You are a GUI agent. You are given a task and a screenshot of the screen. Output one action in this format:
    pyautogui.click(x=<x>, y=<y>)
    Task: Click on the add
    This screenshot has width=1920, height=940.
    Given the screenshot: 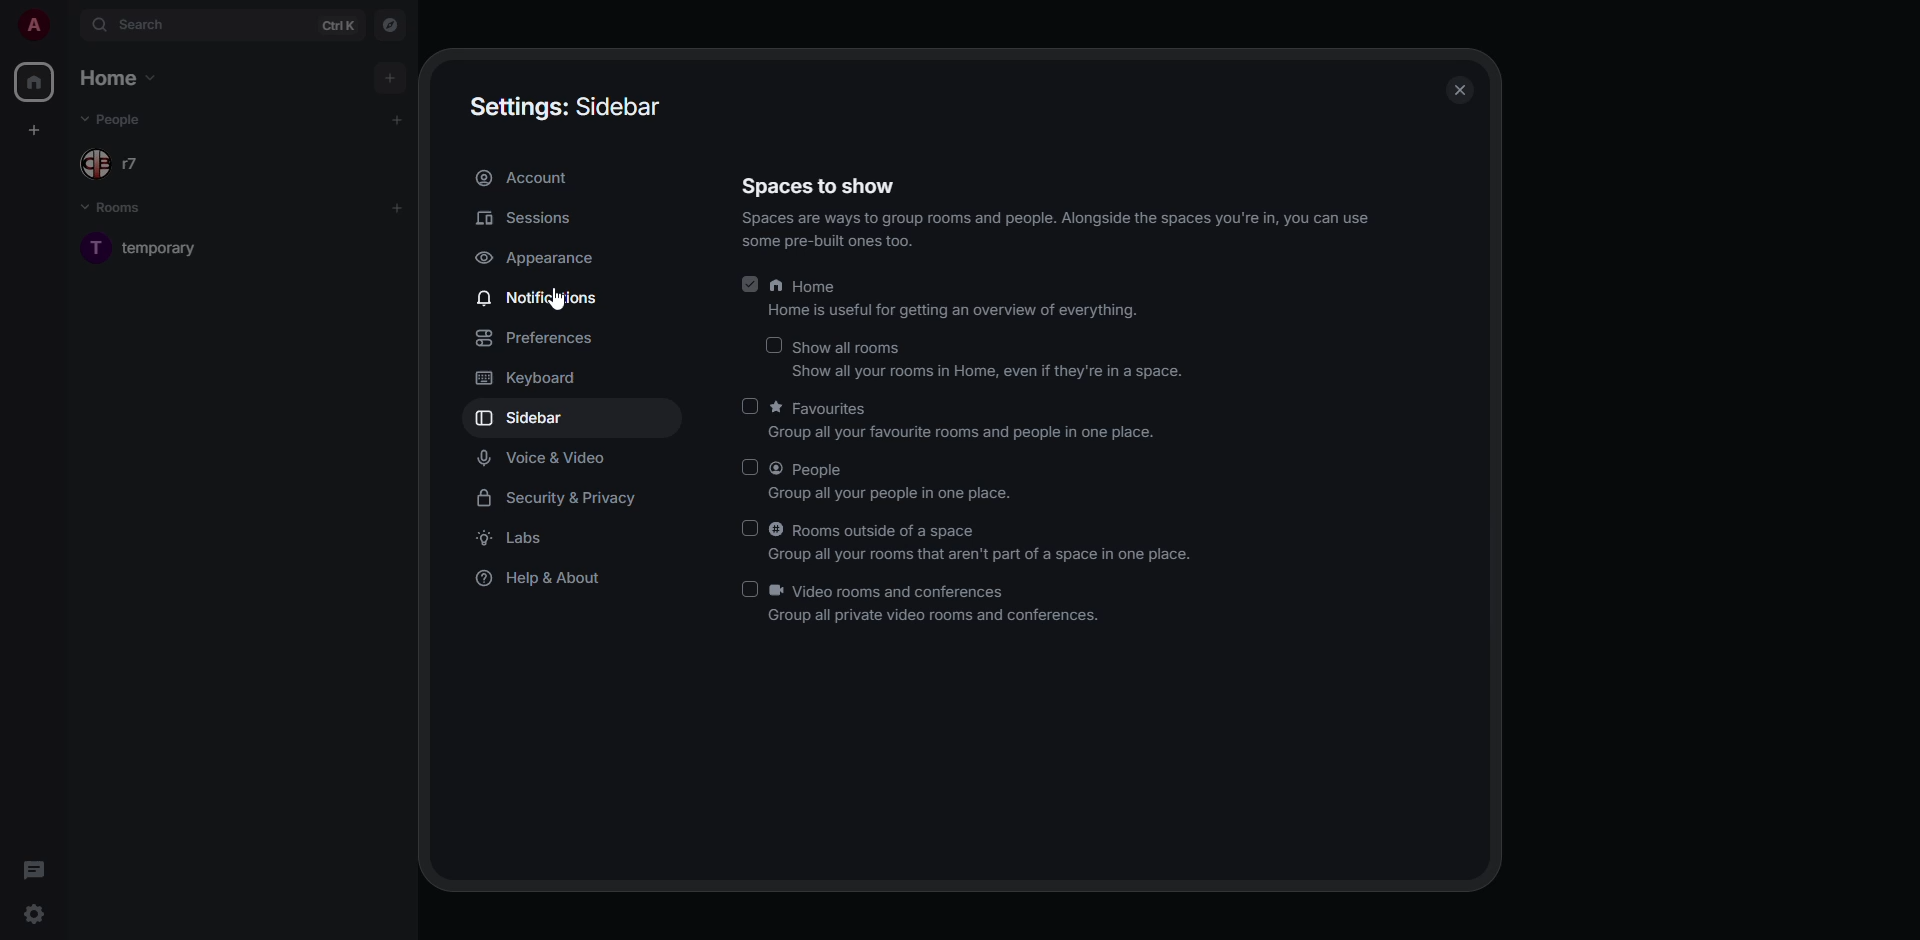 What is the action you would take?
    pyautogui.click(x=397, y=118)
    